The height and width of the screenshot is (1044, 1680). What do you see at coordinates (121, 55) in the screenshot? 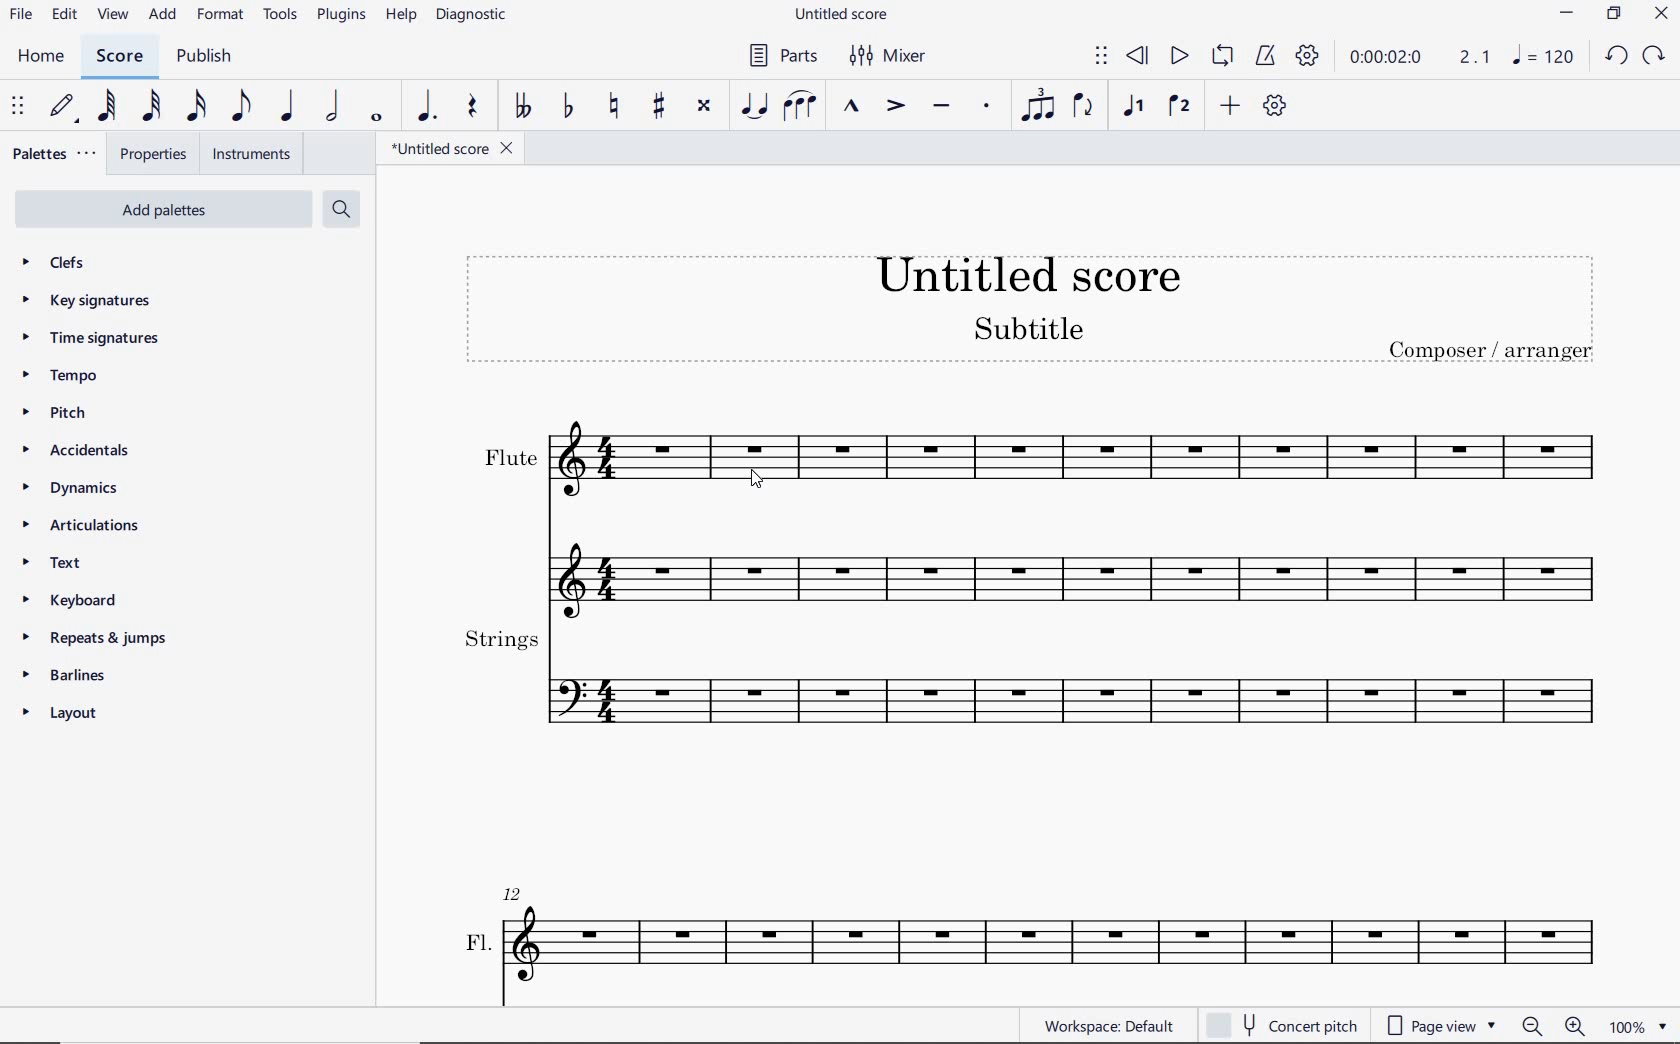
I see `SCORE` at bounding box center [121, 55].